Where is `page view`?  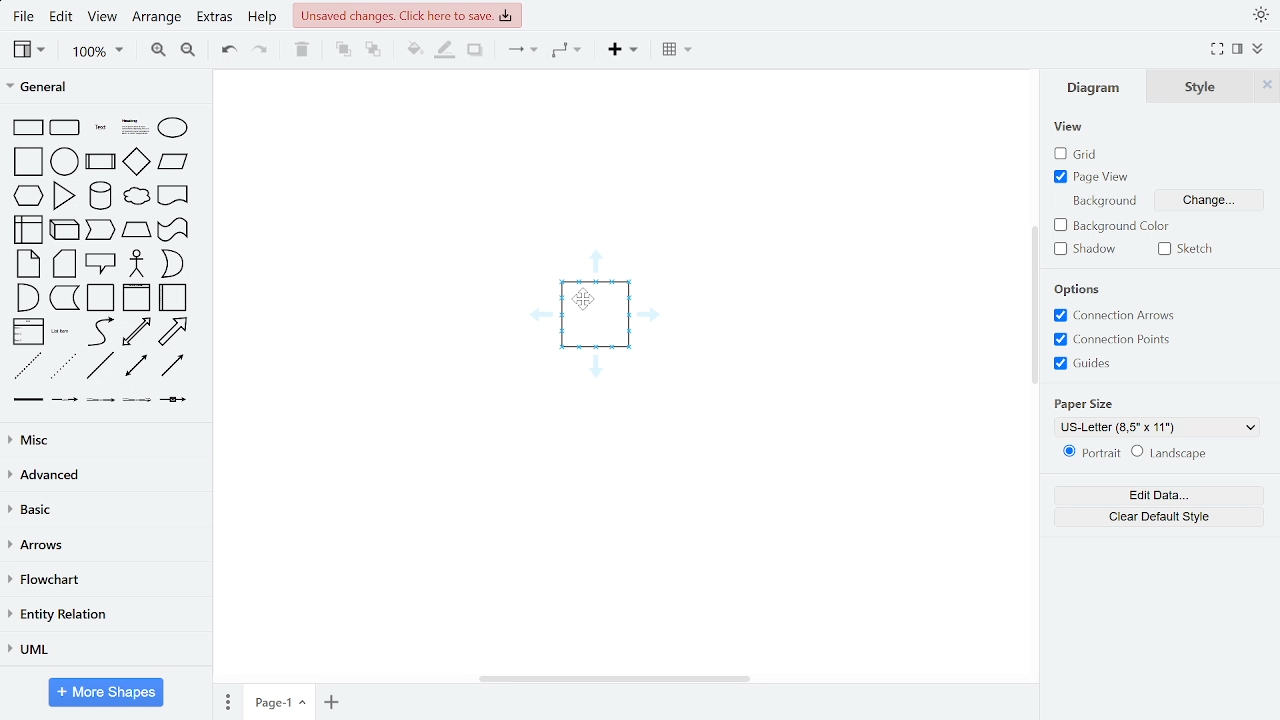
page view is located at coordinates (1095, 178).